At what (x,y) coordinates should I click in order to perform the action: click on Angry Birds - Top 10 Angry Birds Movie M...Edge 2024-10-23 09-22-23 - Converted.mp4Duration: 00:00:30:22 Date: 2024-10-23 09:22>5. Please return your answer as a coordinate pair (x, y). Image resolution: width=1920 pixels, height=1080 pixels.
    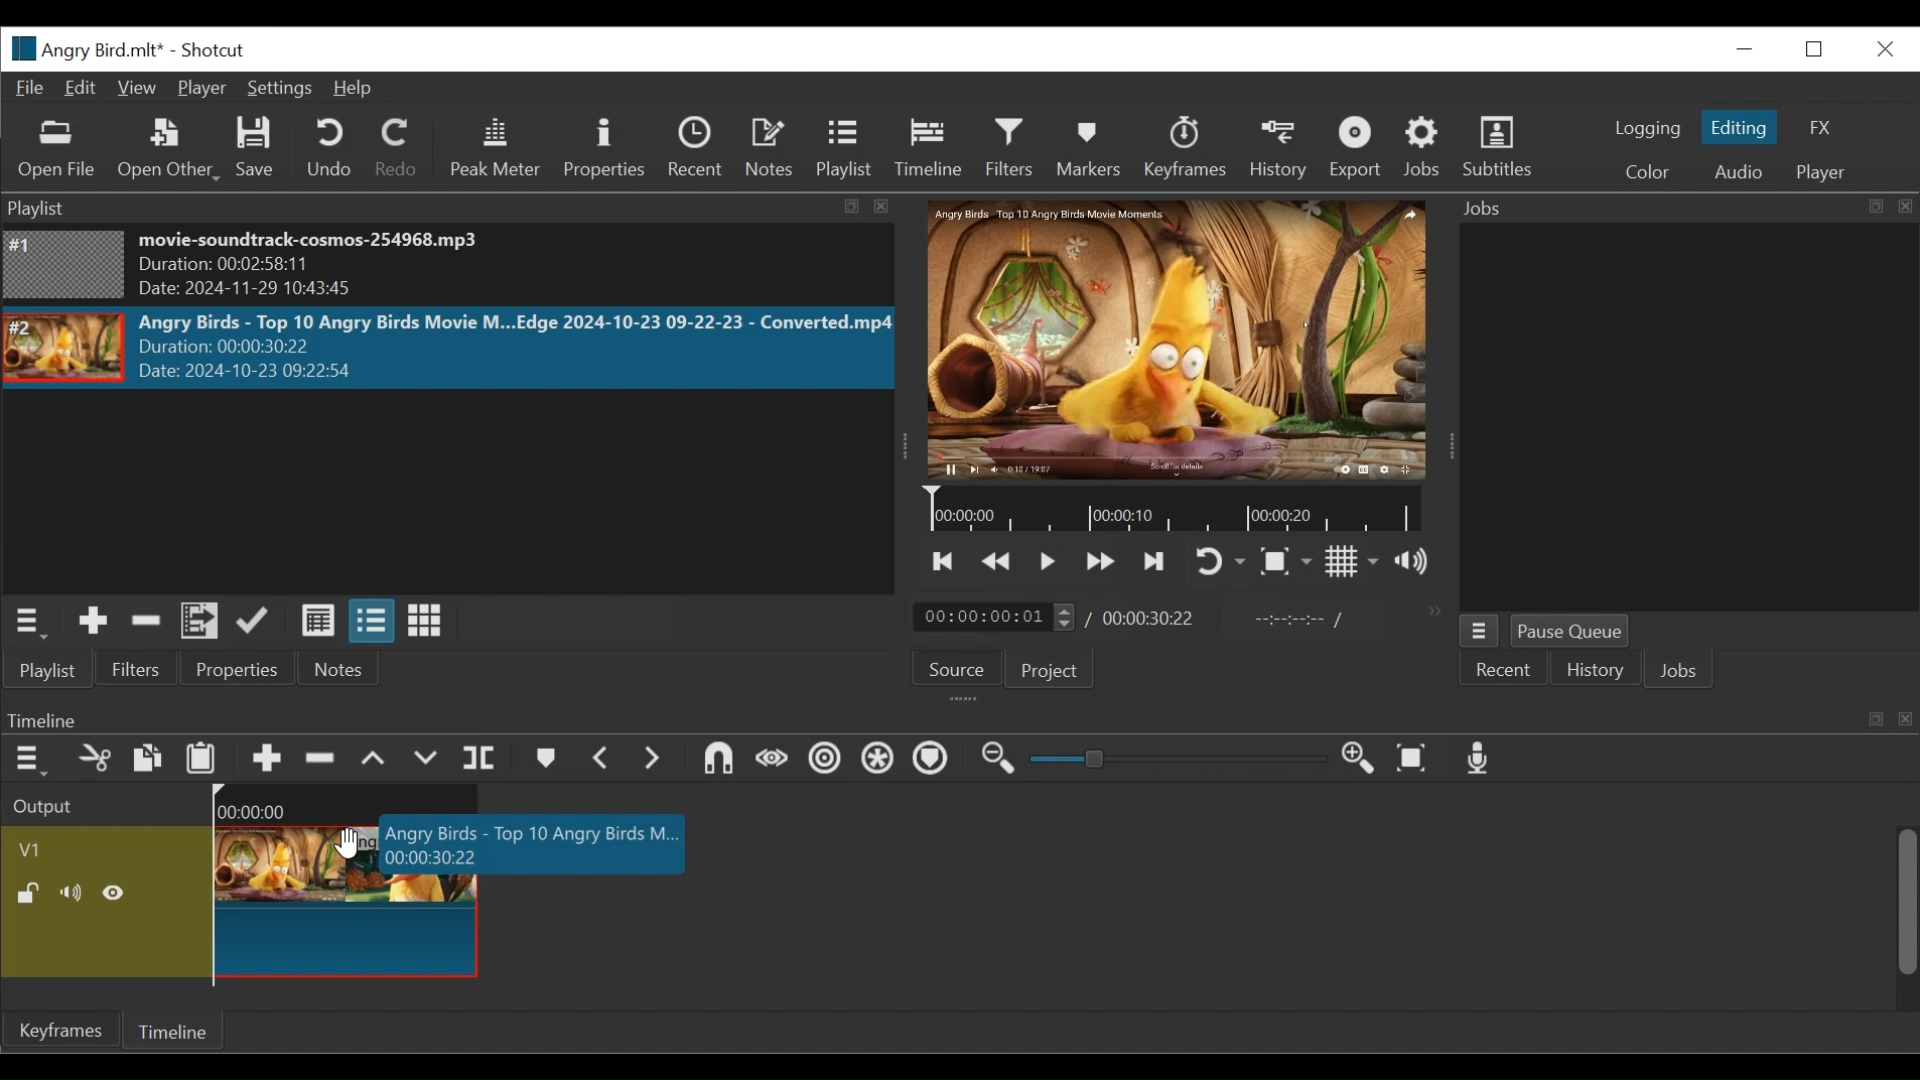
    Looking at the image, I should click on (514, 348).